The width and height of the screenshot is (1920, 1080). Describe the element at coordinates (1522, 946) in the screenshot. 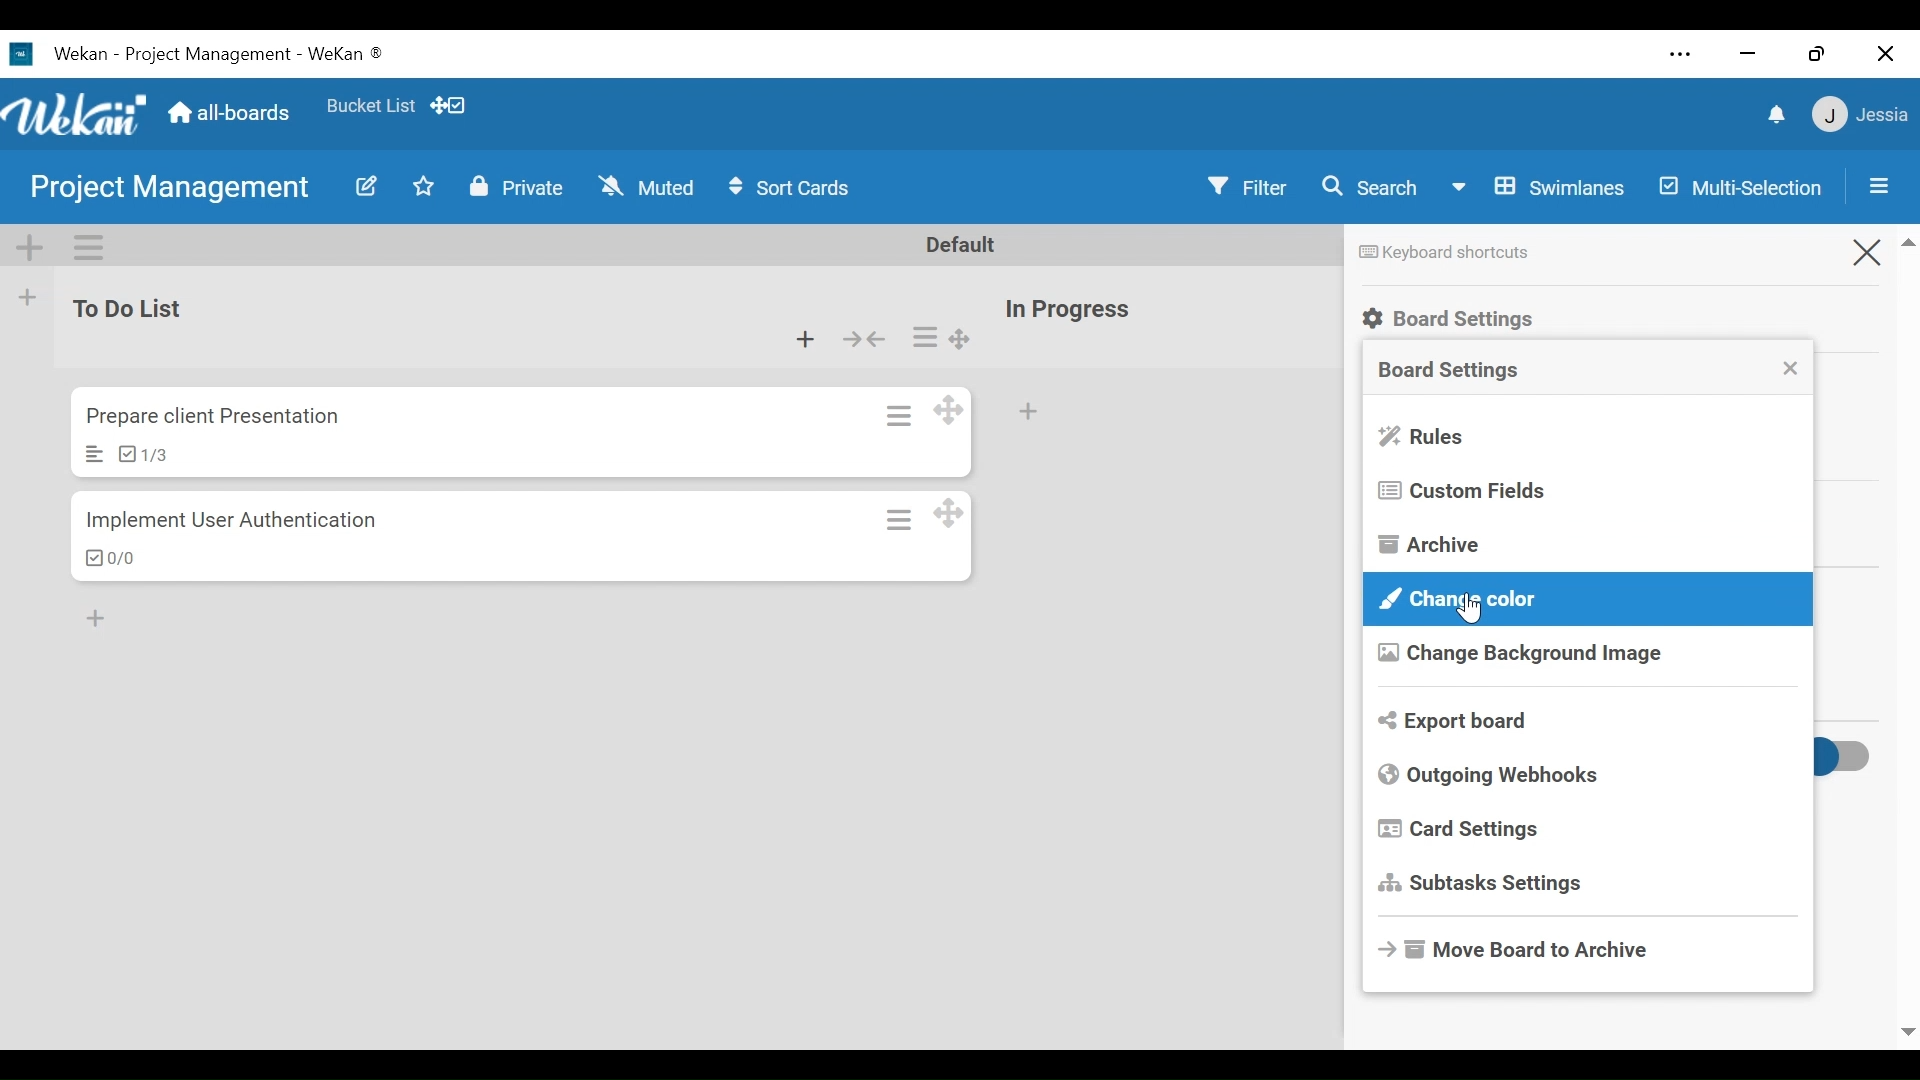

I see `Move Board to Archive` at that location.